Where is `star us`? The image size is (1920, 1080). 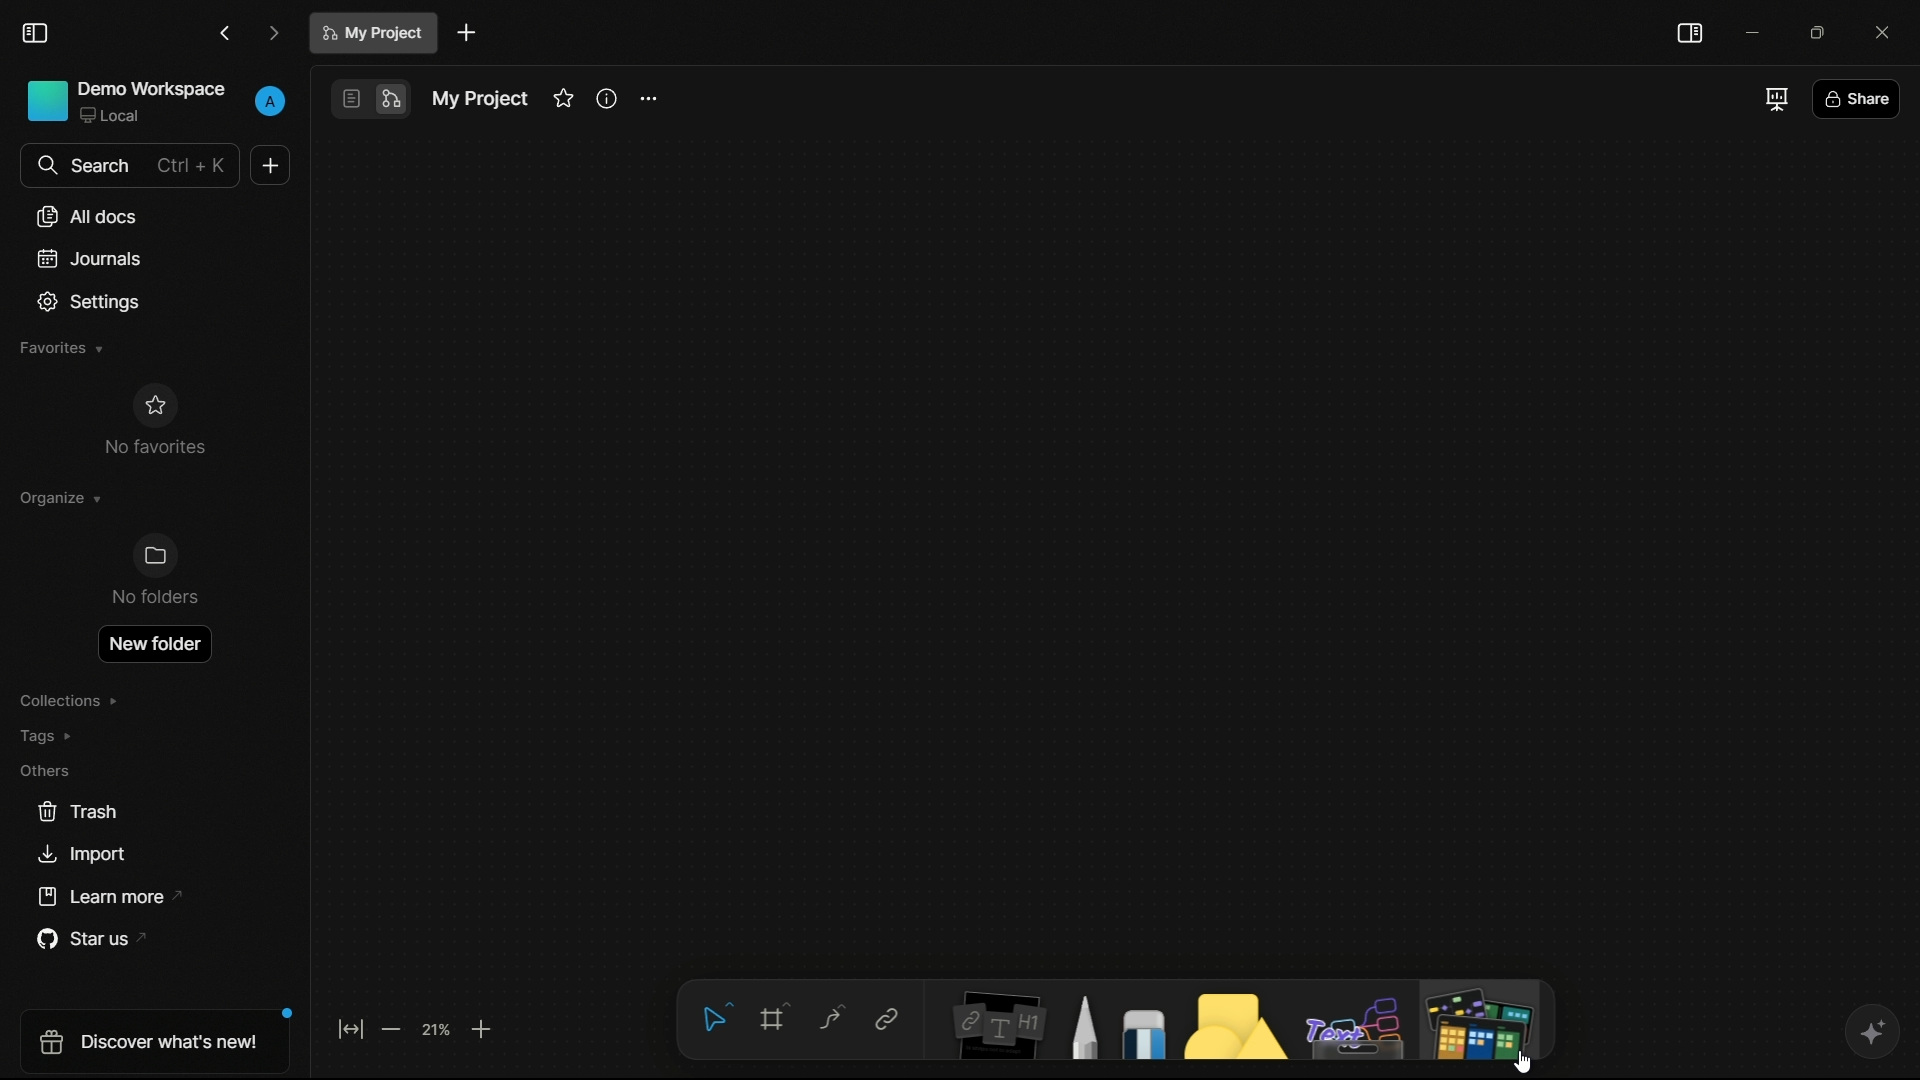 star us is located at coordinates (85, 939).